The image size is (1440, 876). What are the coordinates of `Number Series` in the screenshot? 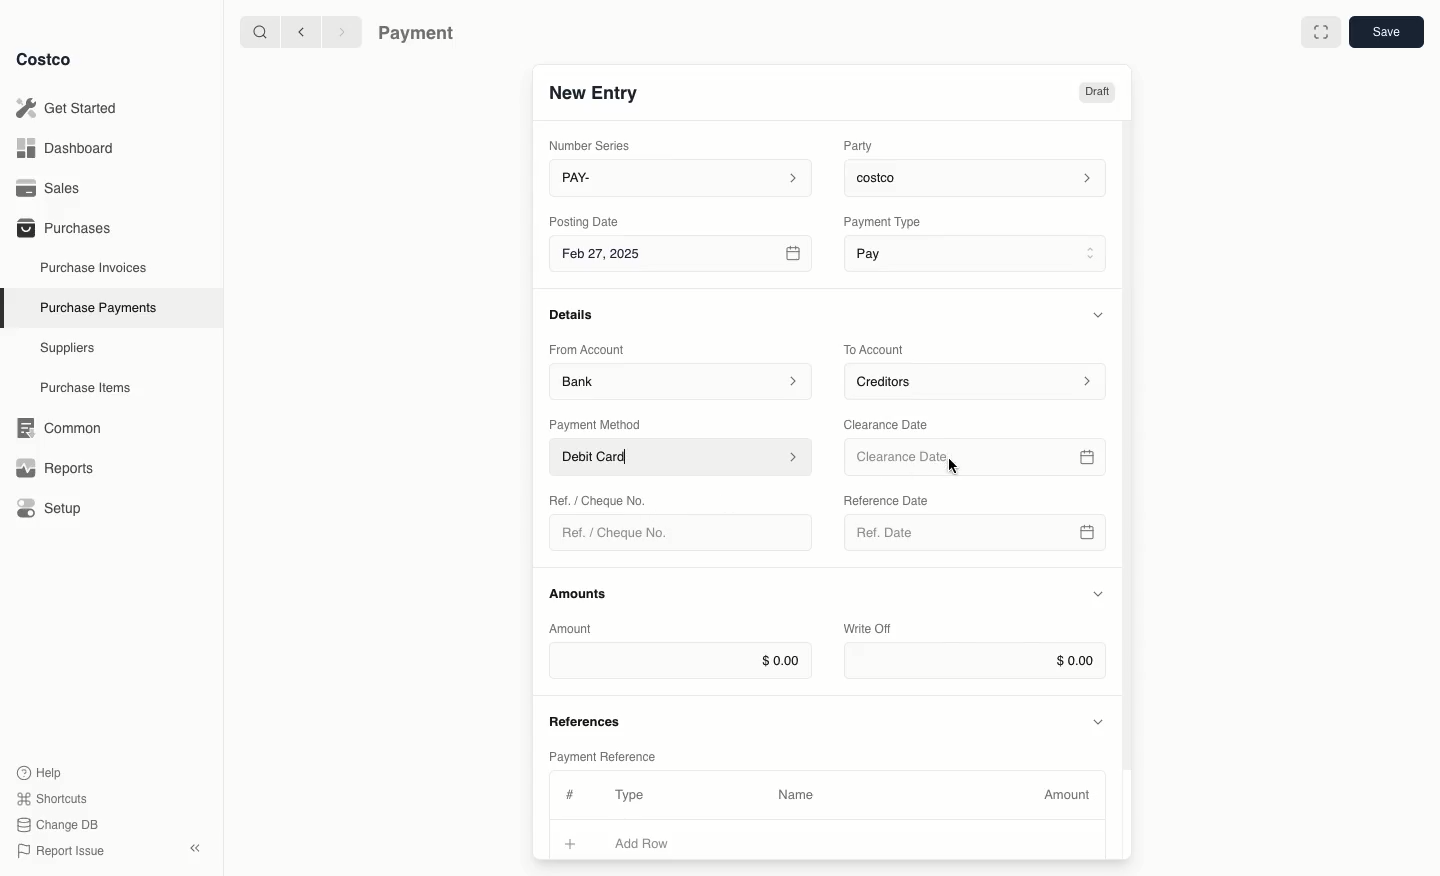 It's located at (594, 145).